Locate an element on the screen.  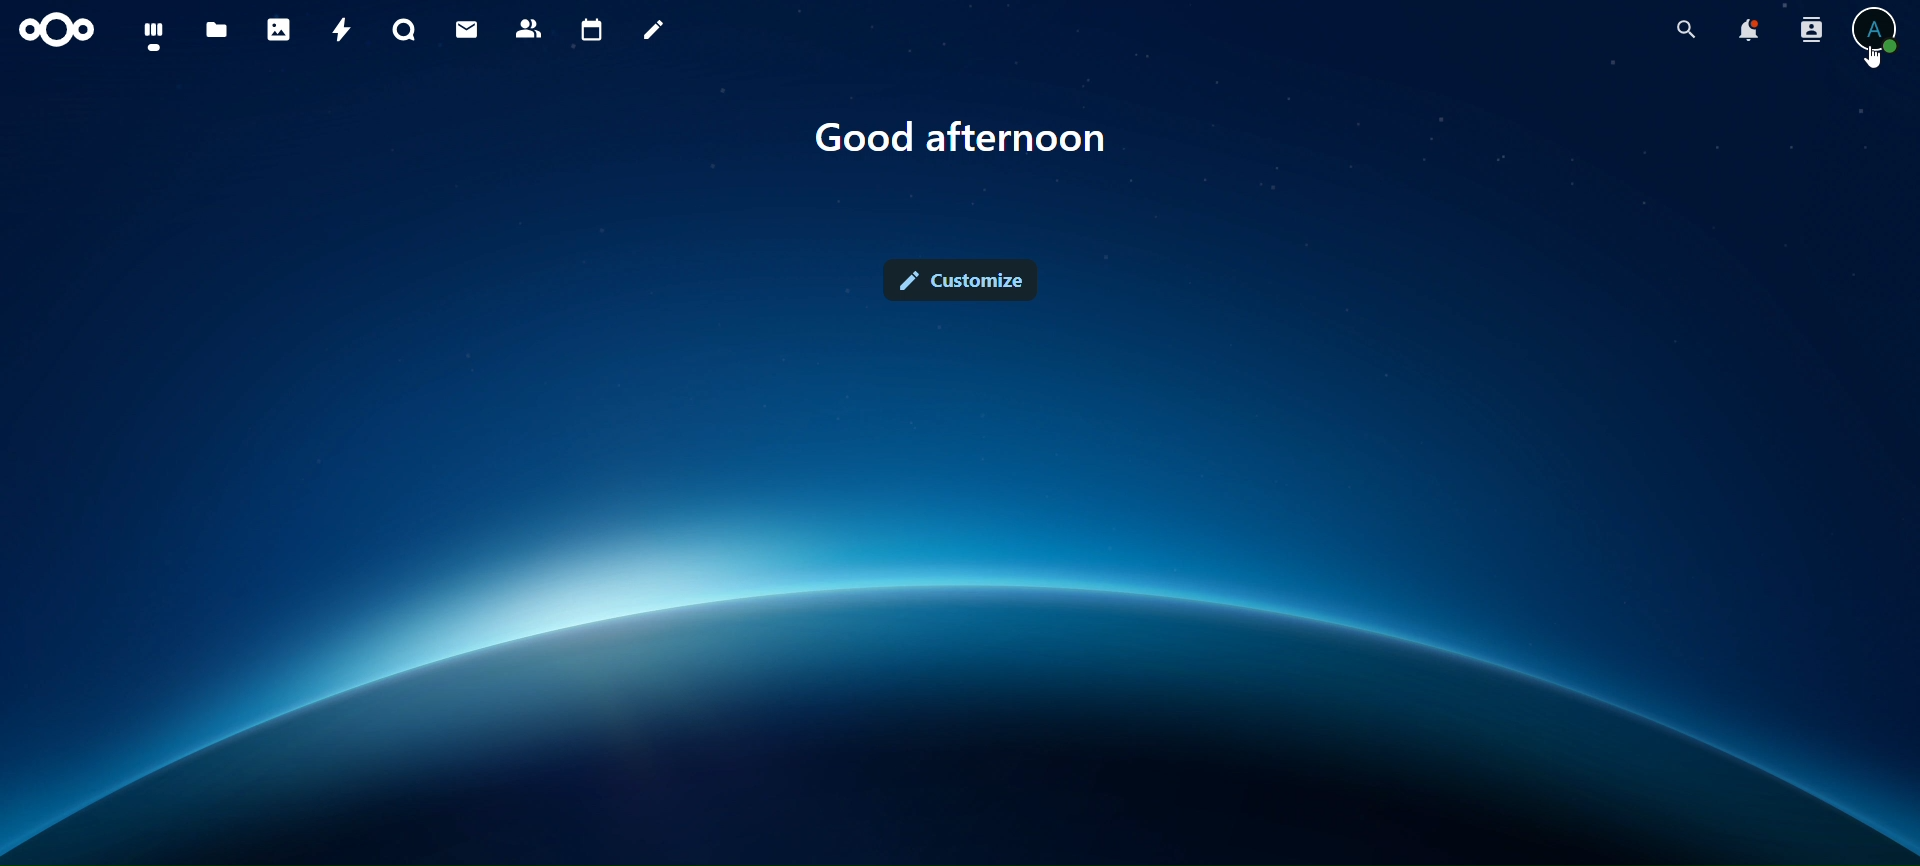
activity is located at coordinates (336, 28).